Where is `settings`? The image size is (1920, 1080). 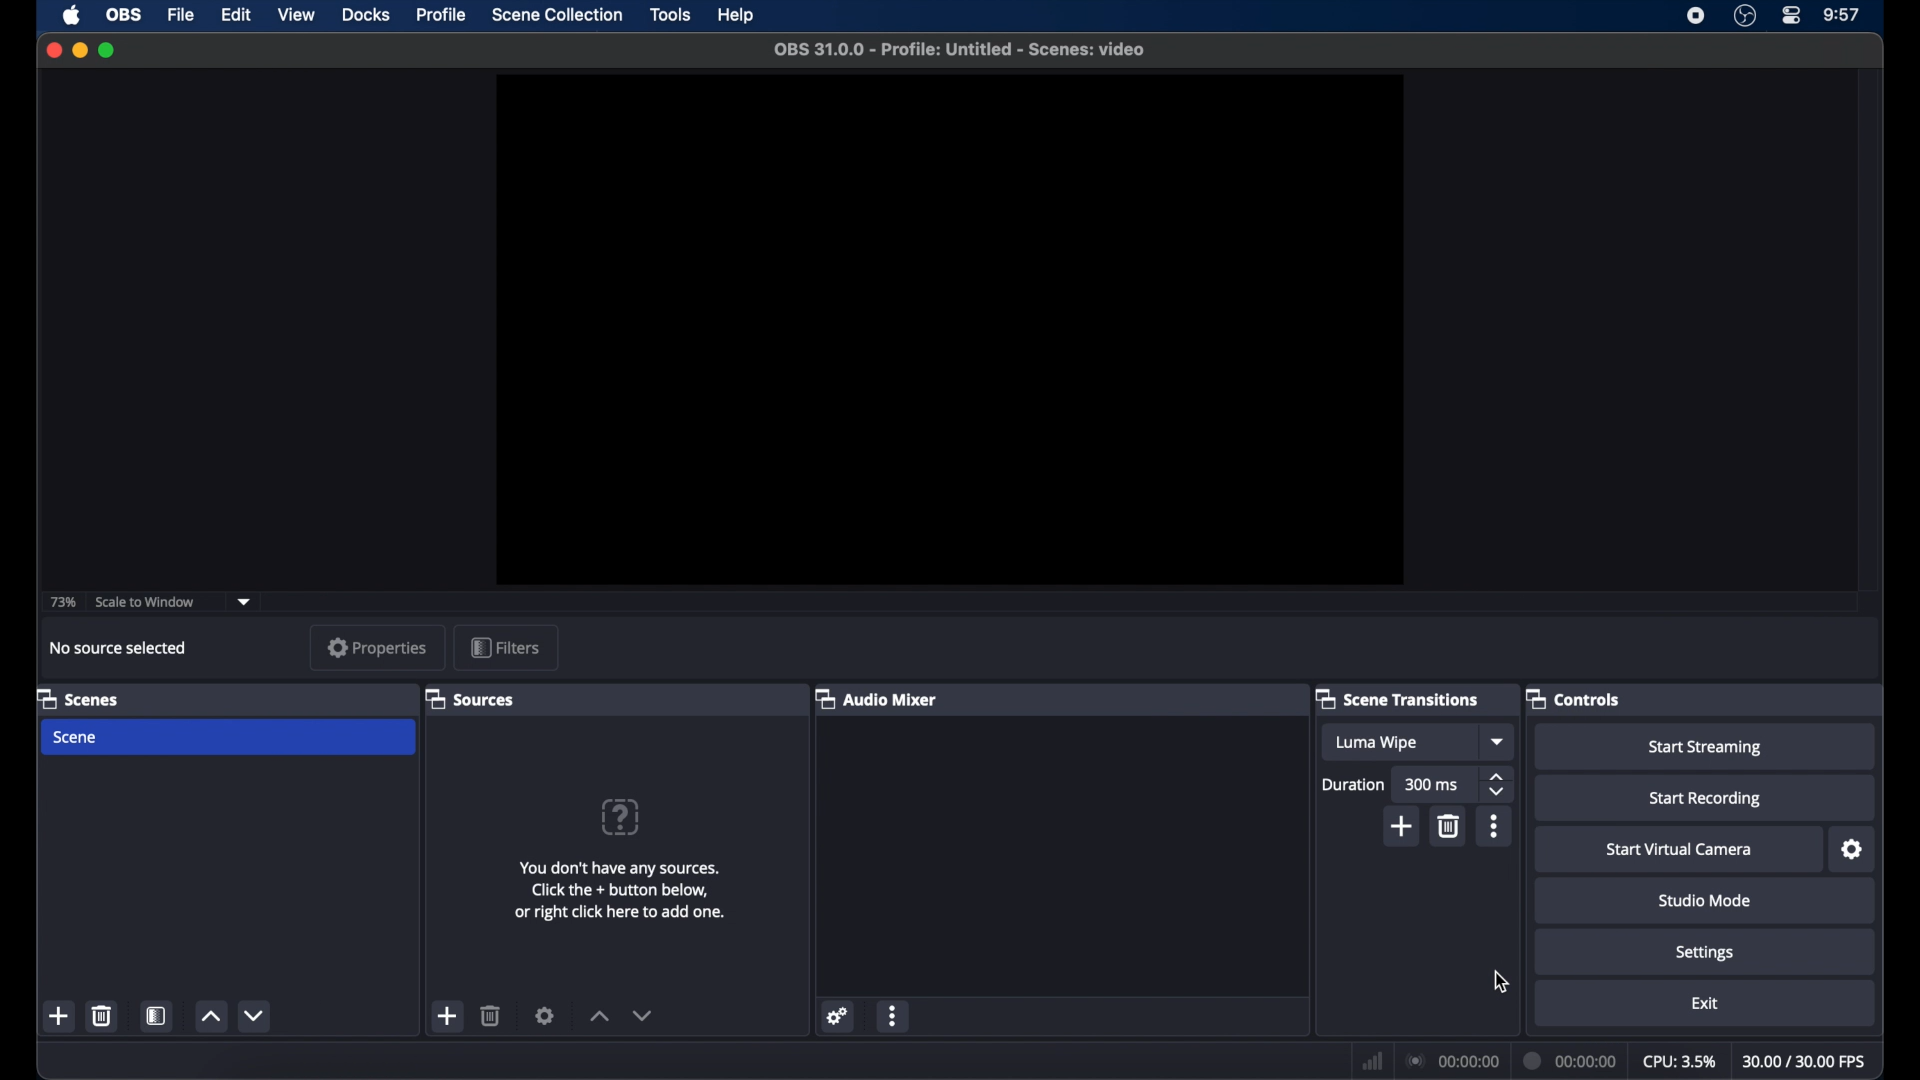
settings is located at coordinates (841, 1017).